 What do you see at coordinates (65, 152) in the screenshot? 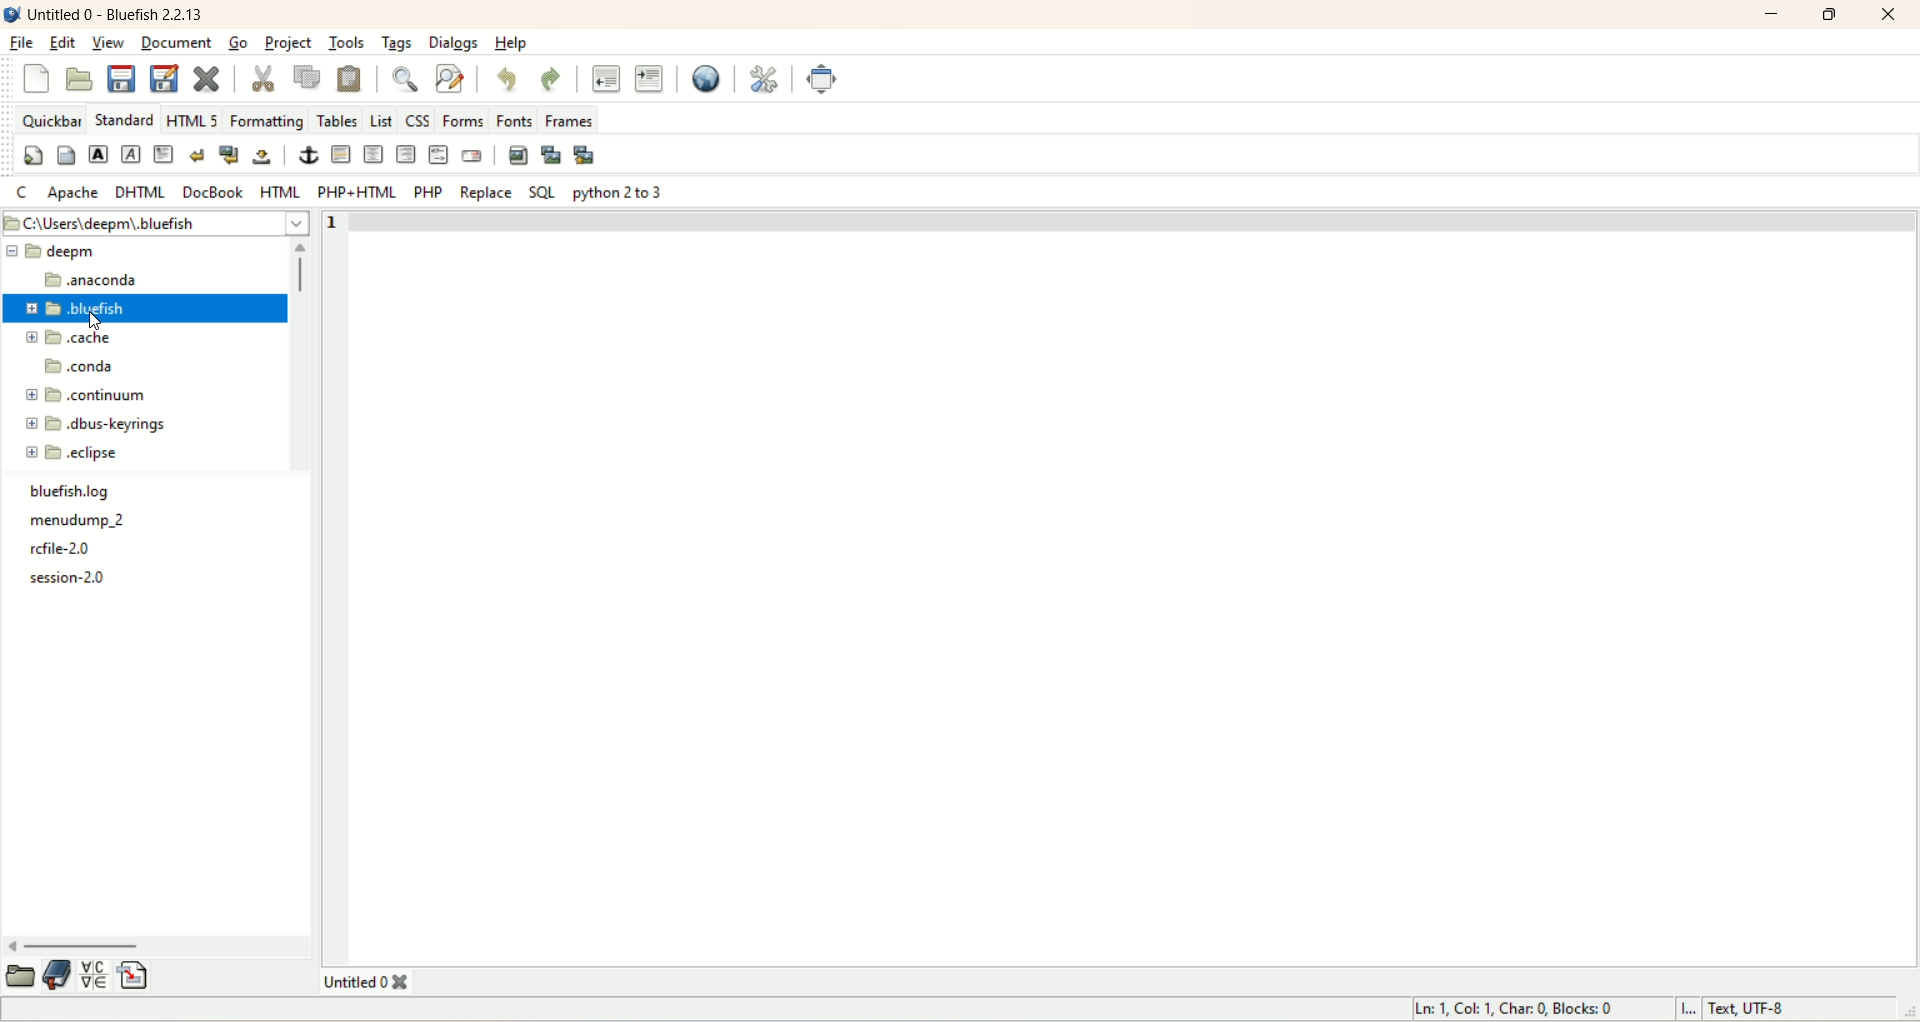
I see `body` at bounding box center [65, 152].